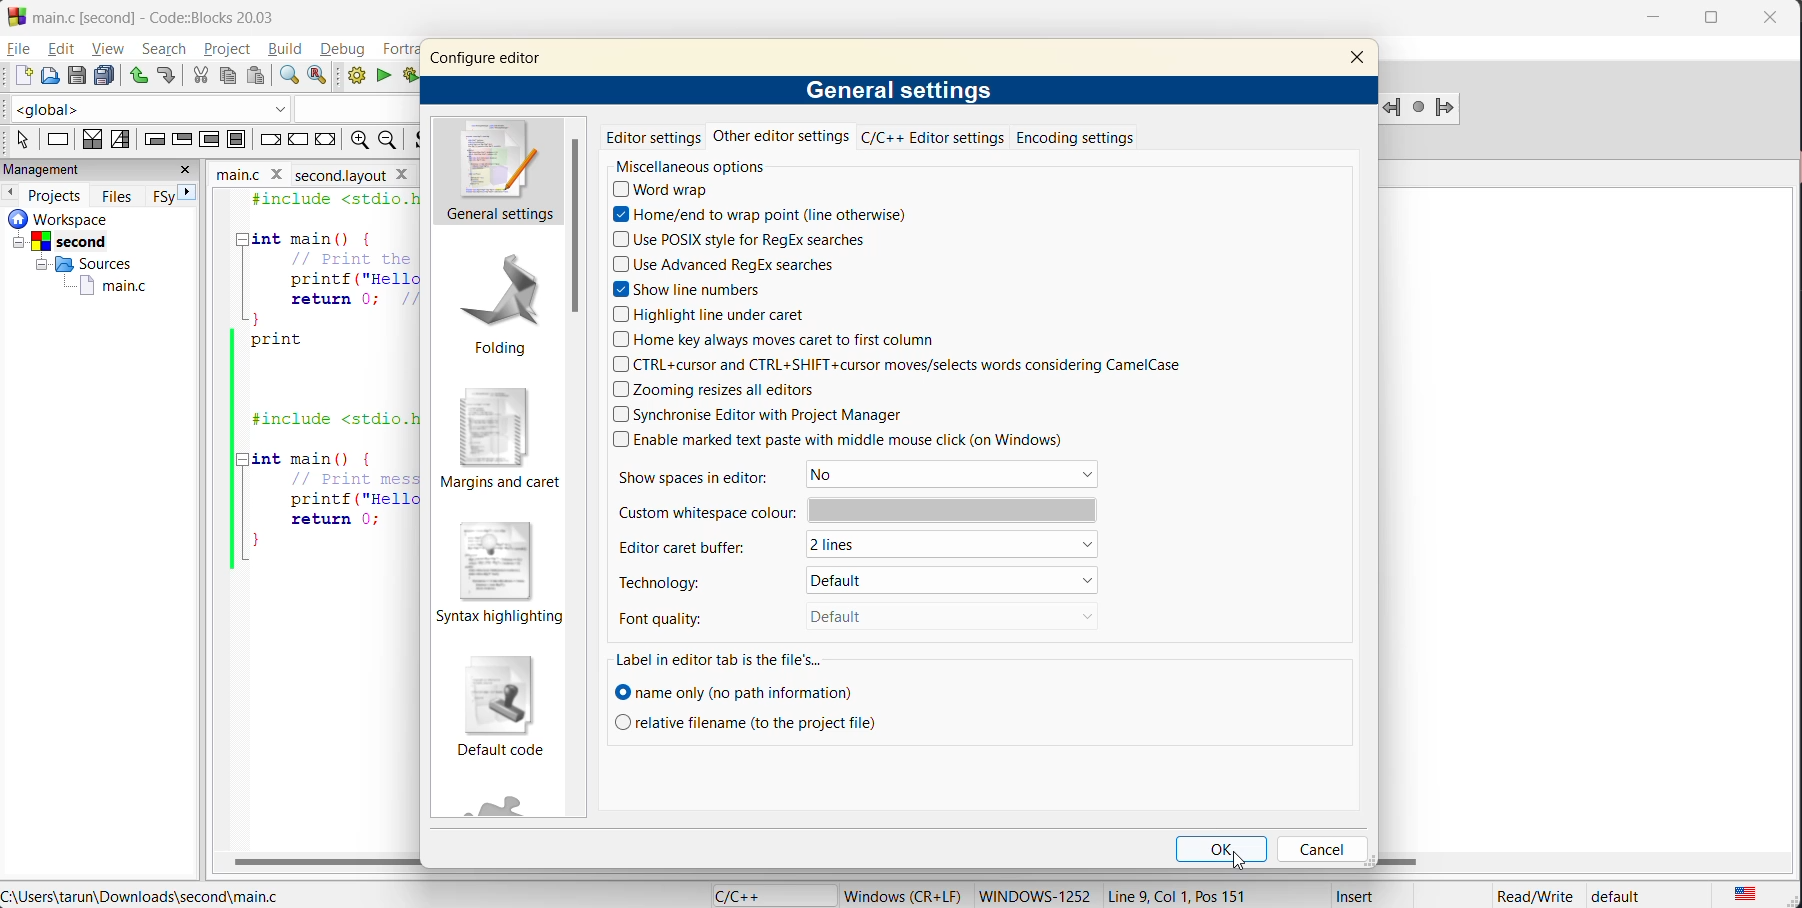 The image size is (1802, 908). Describe the element at coordinates (196, 75) in the screenshot. I see `cut` at that location.